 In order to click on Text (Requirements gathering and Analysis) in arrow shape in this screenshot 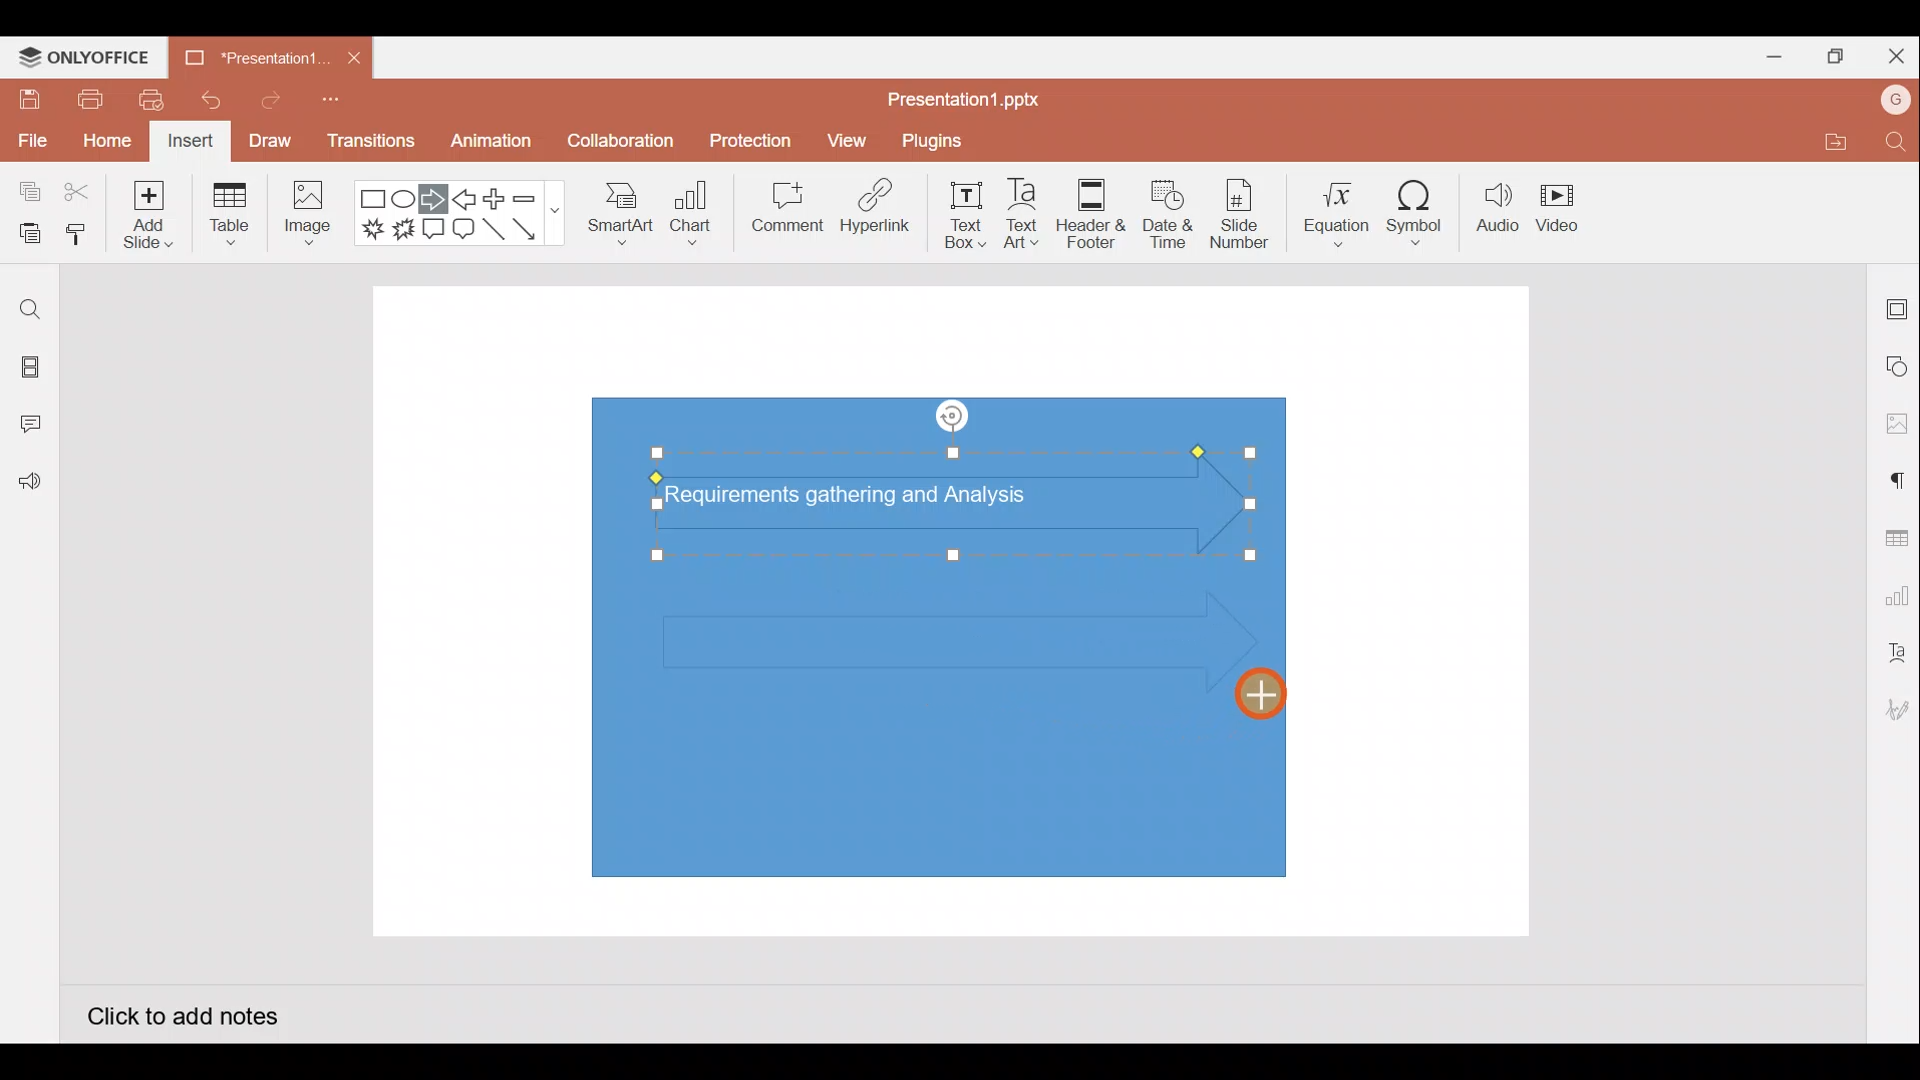, I will do `click(863, 498)`.